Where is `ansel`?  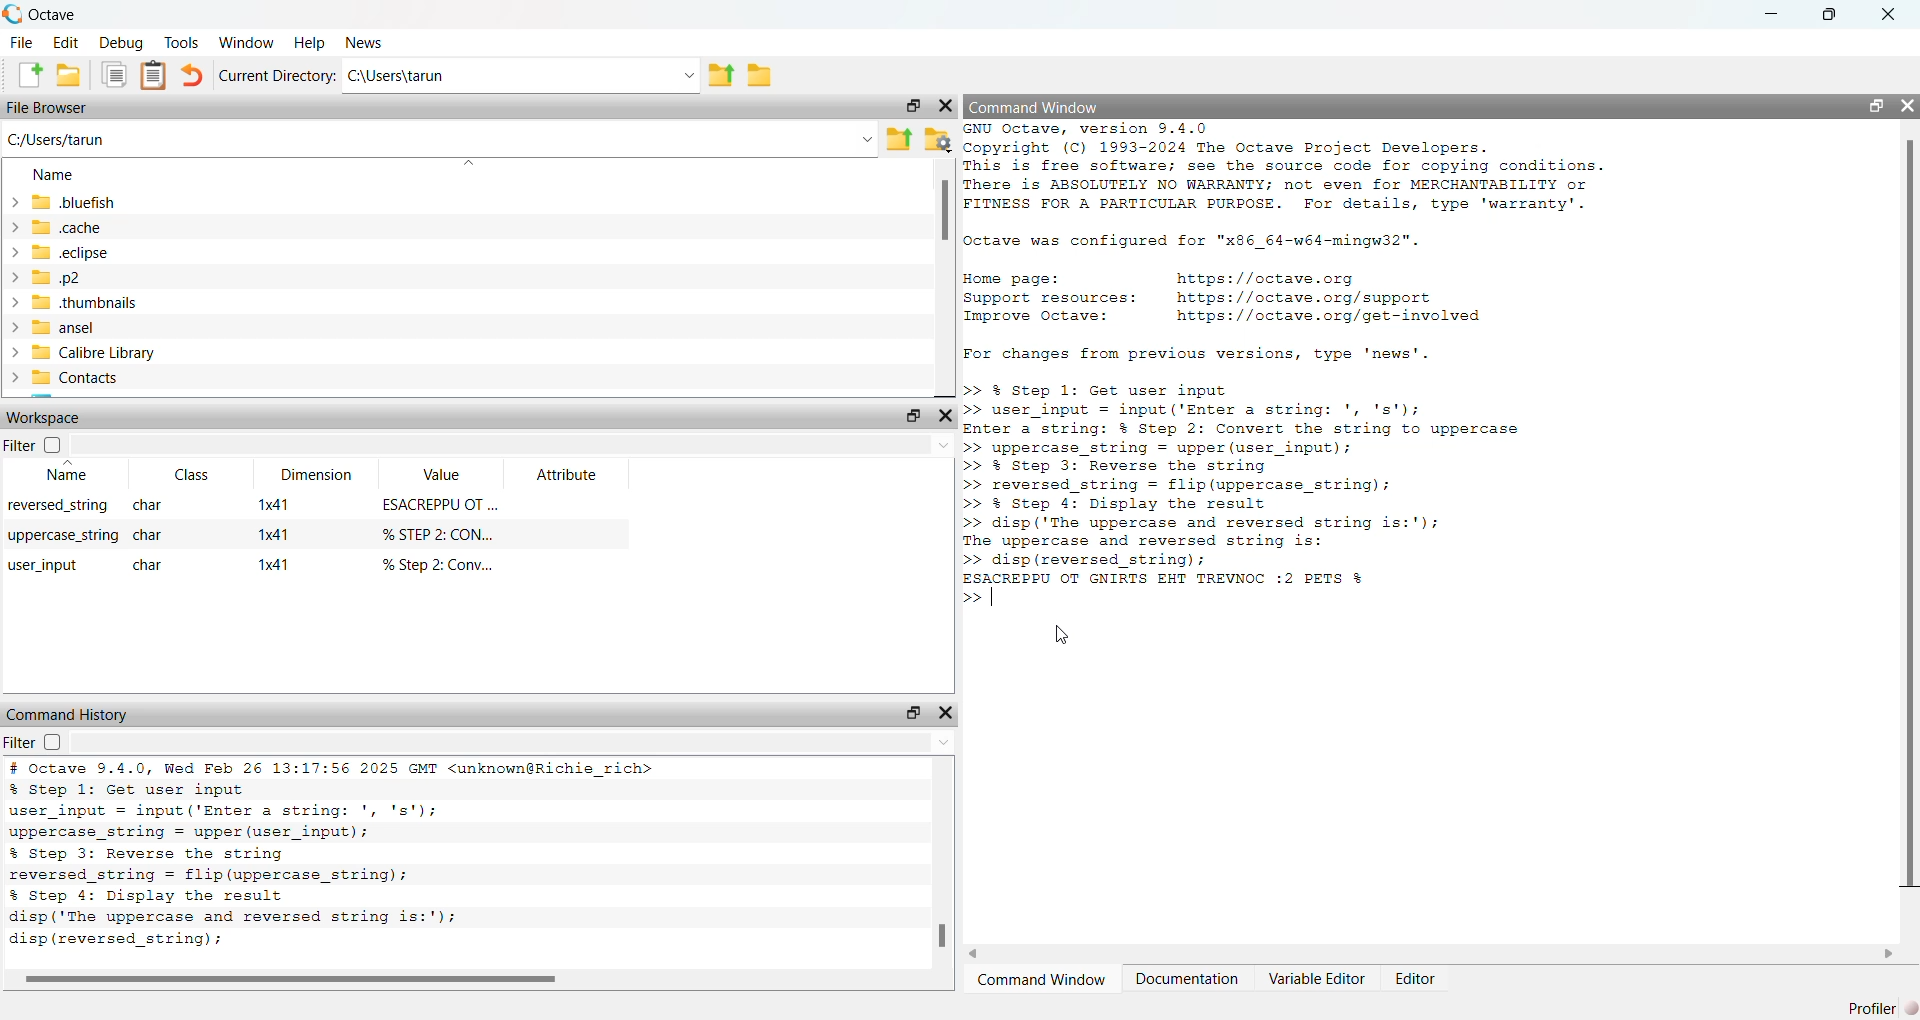
ansel is located at coordinates (92, 329).